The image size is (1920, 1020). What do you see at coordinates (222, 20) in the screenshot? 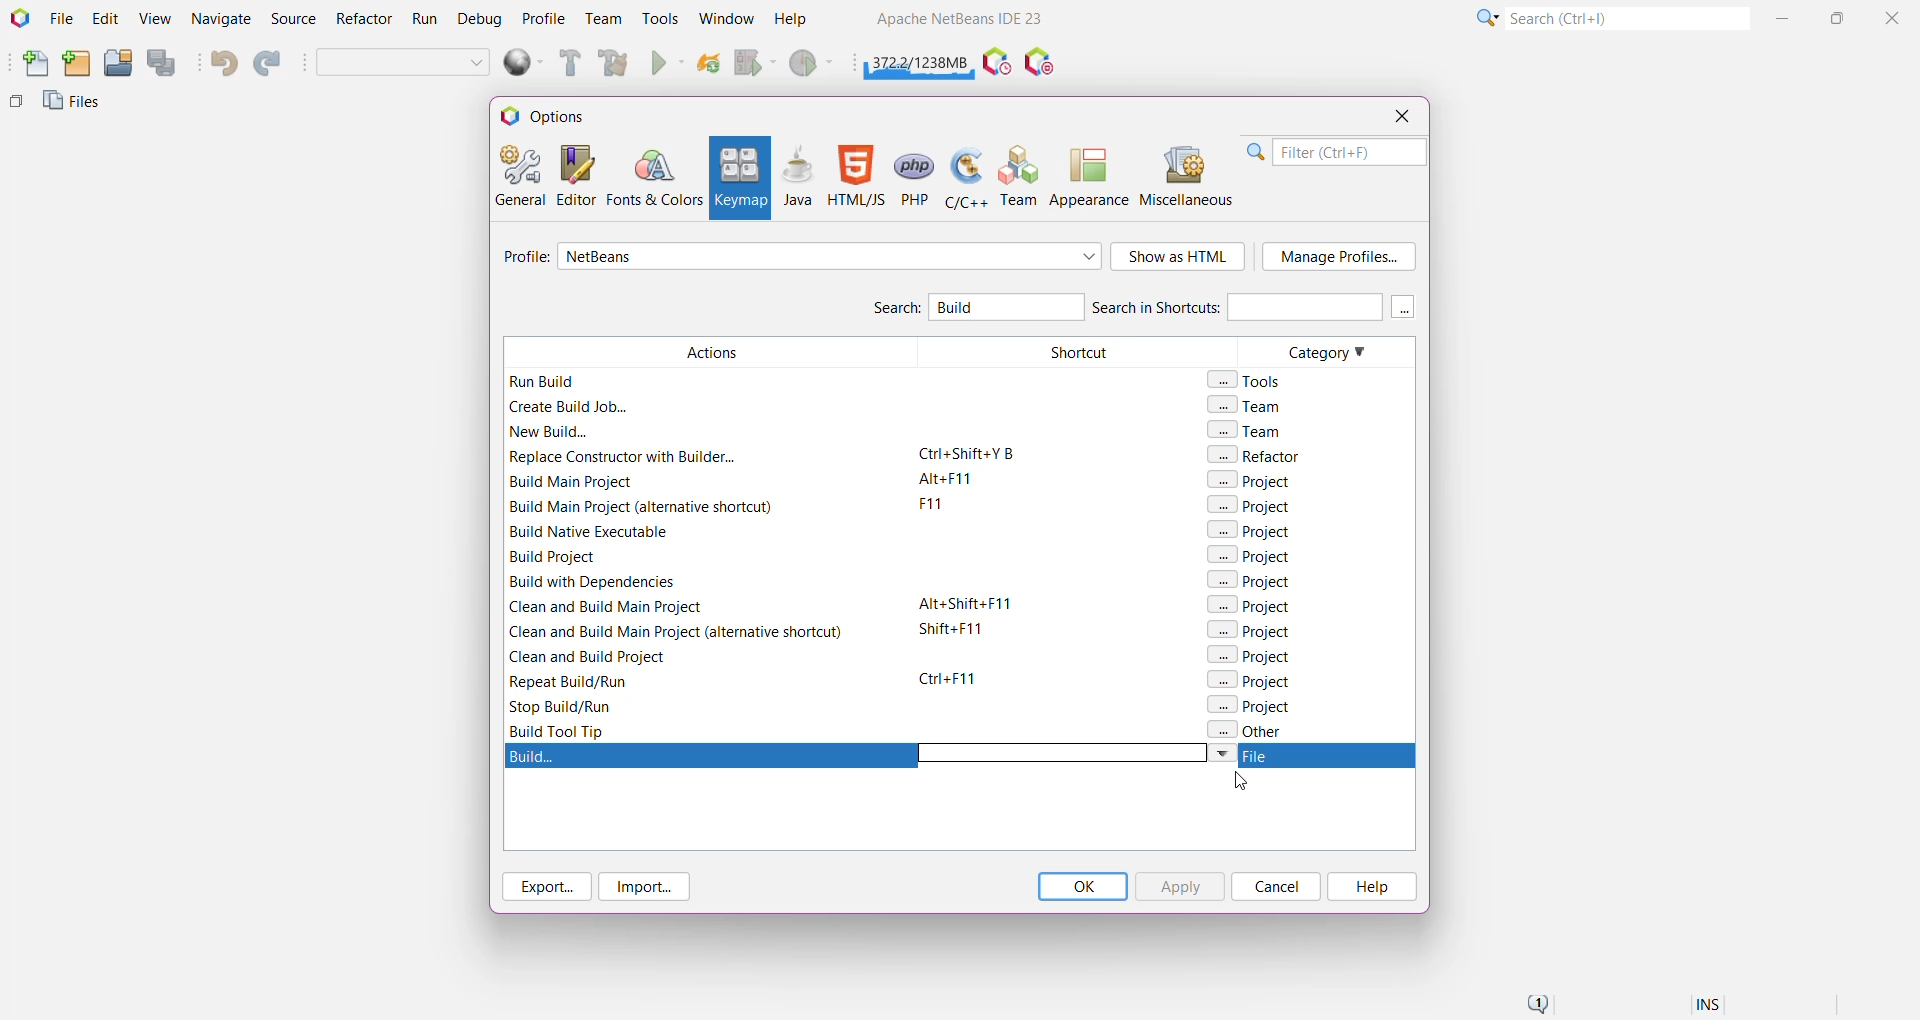
I see `Navigate` at bounding box center [222, 20].